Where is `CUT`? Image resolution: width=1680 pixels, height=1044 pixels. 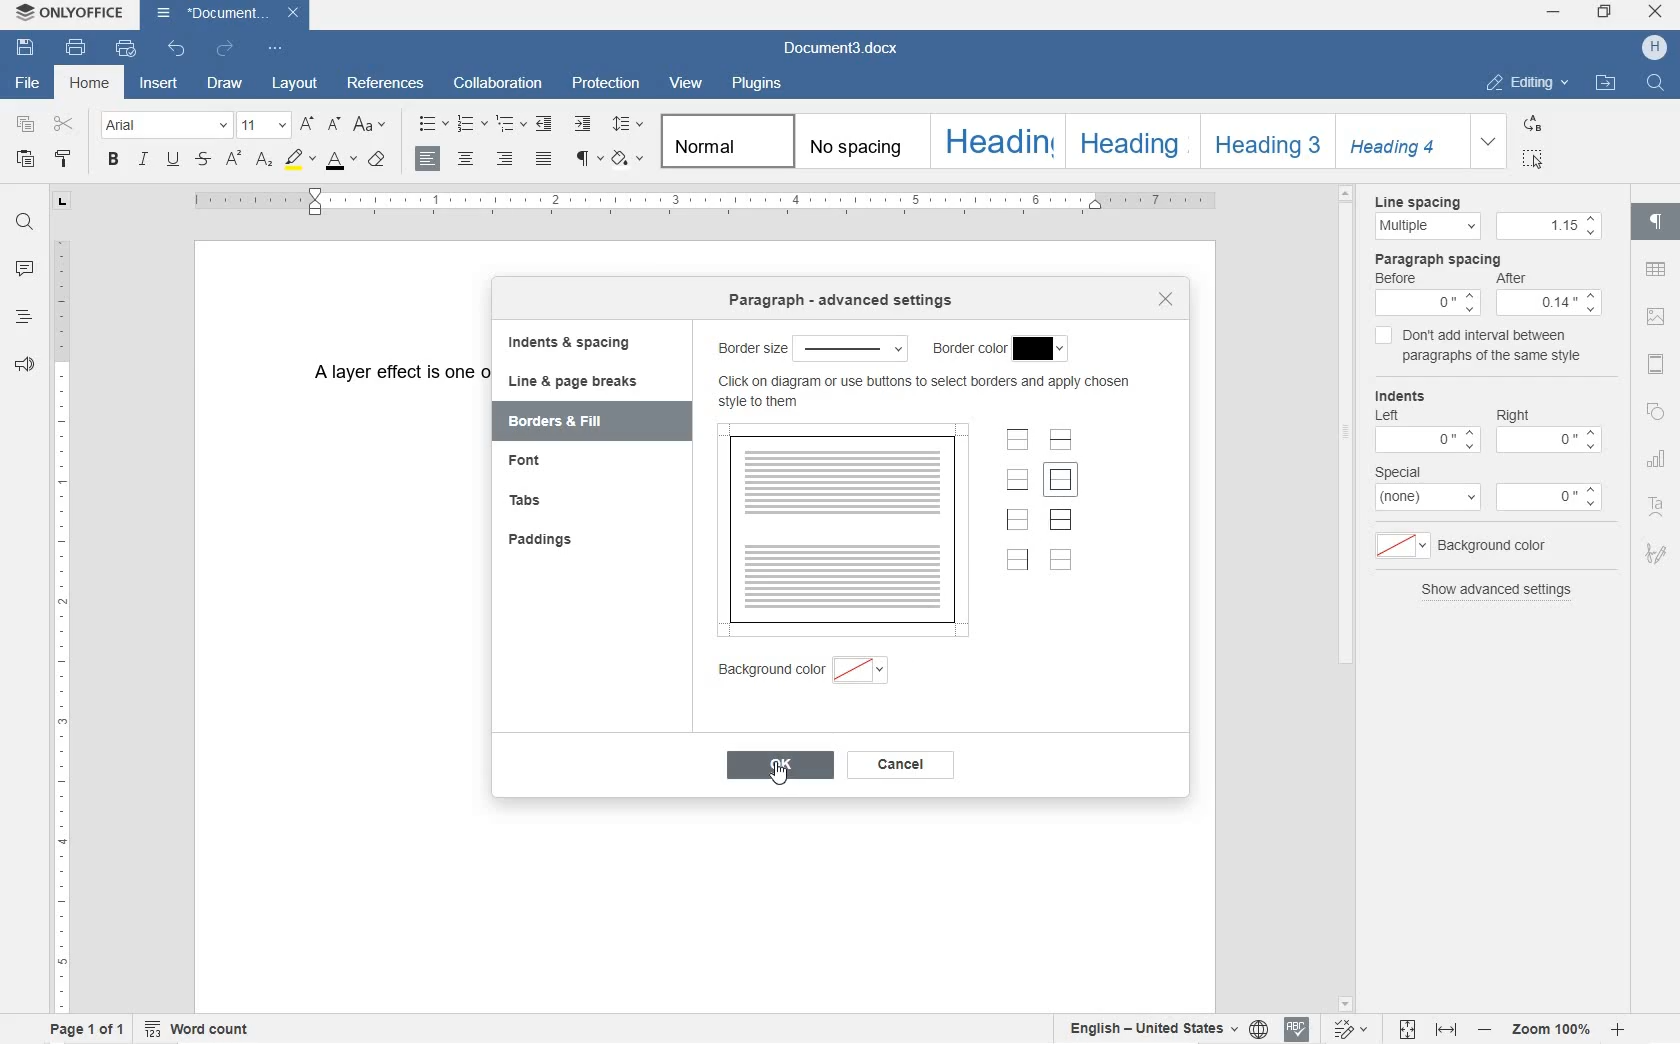 CUT is located at coordinates (67, 126).